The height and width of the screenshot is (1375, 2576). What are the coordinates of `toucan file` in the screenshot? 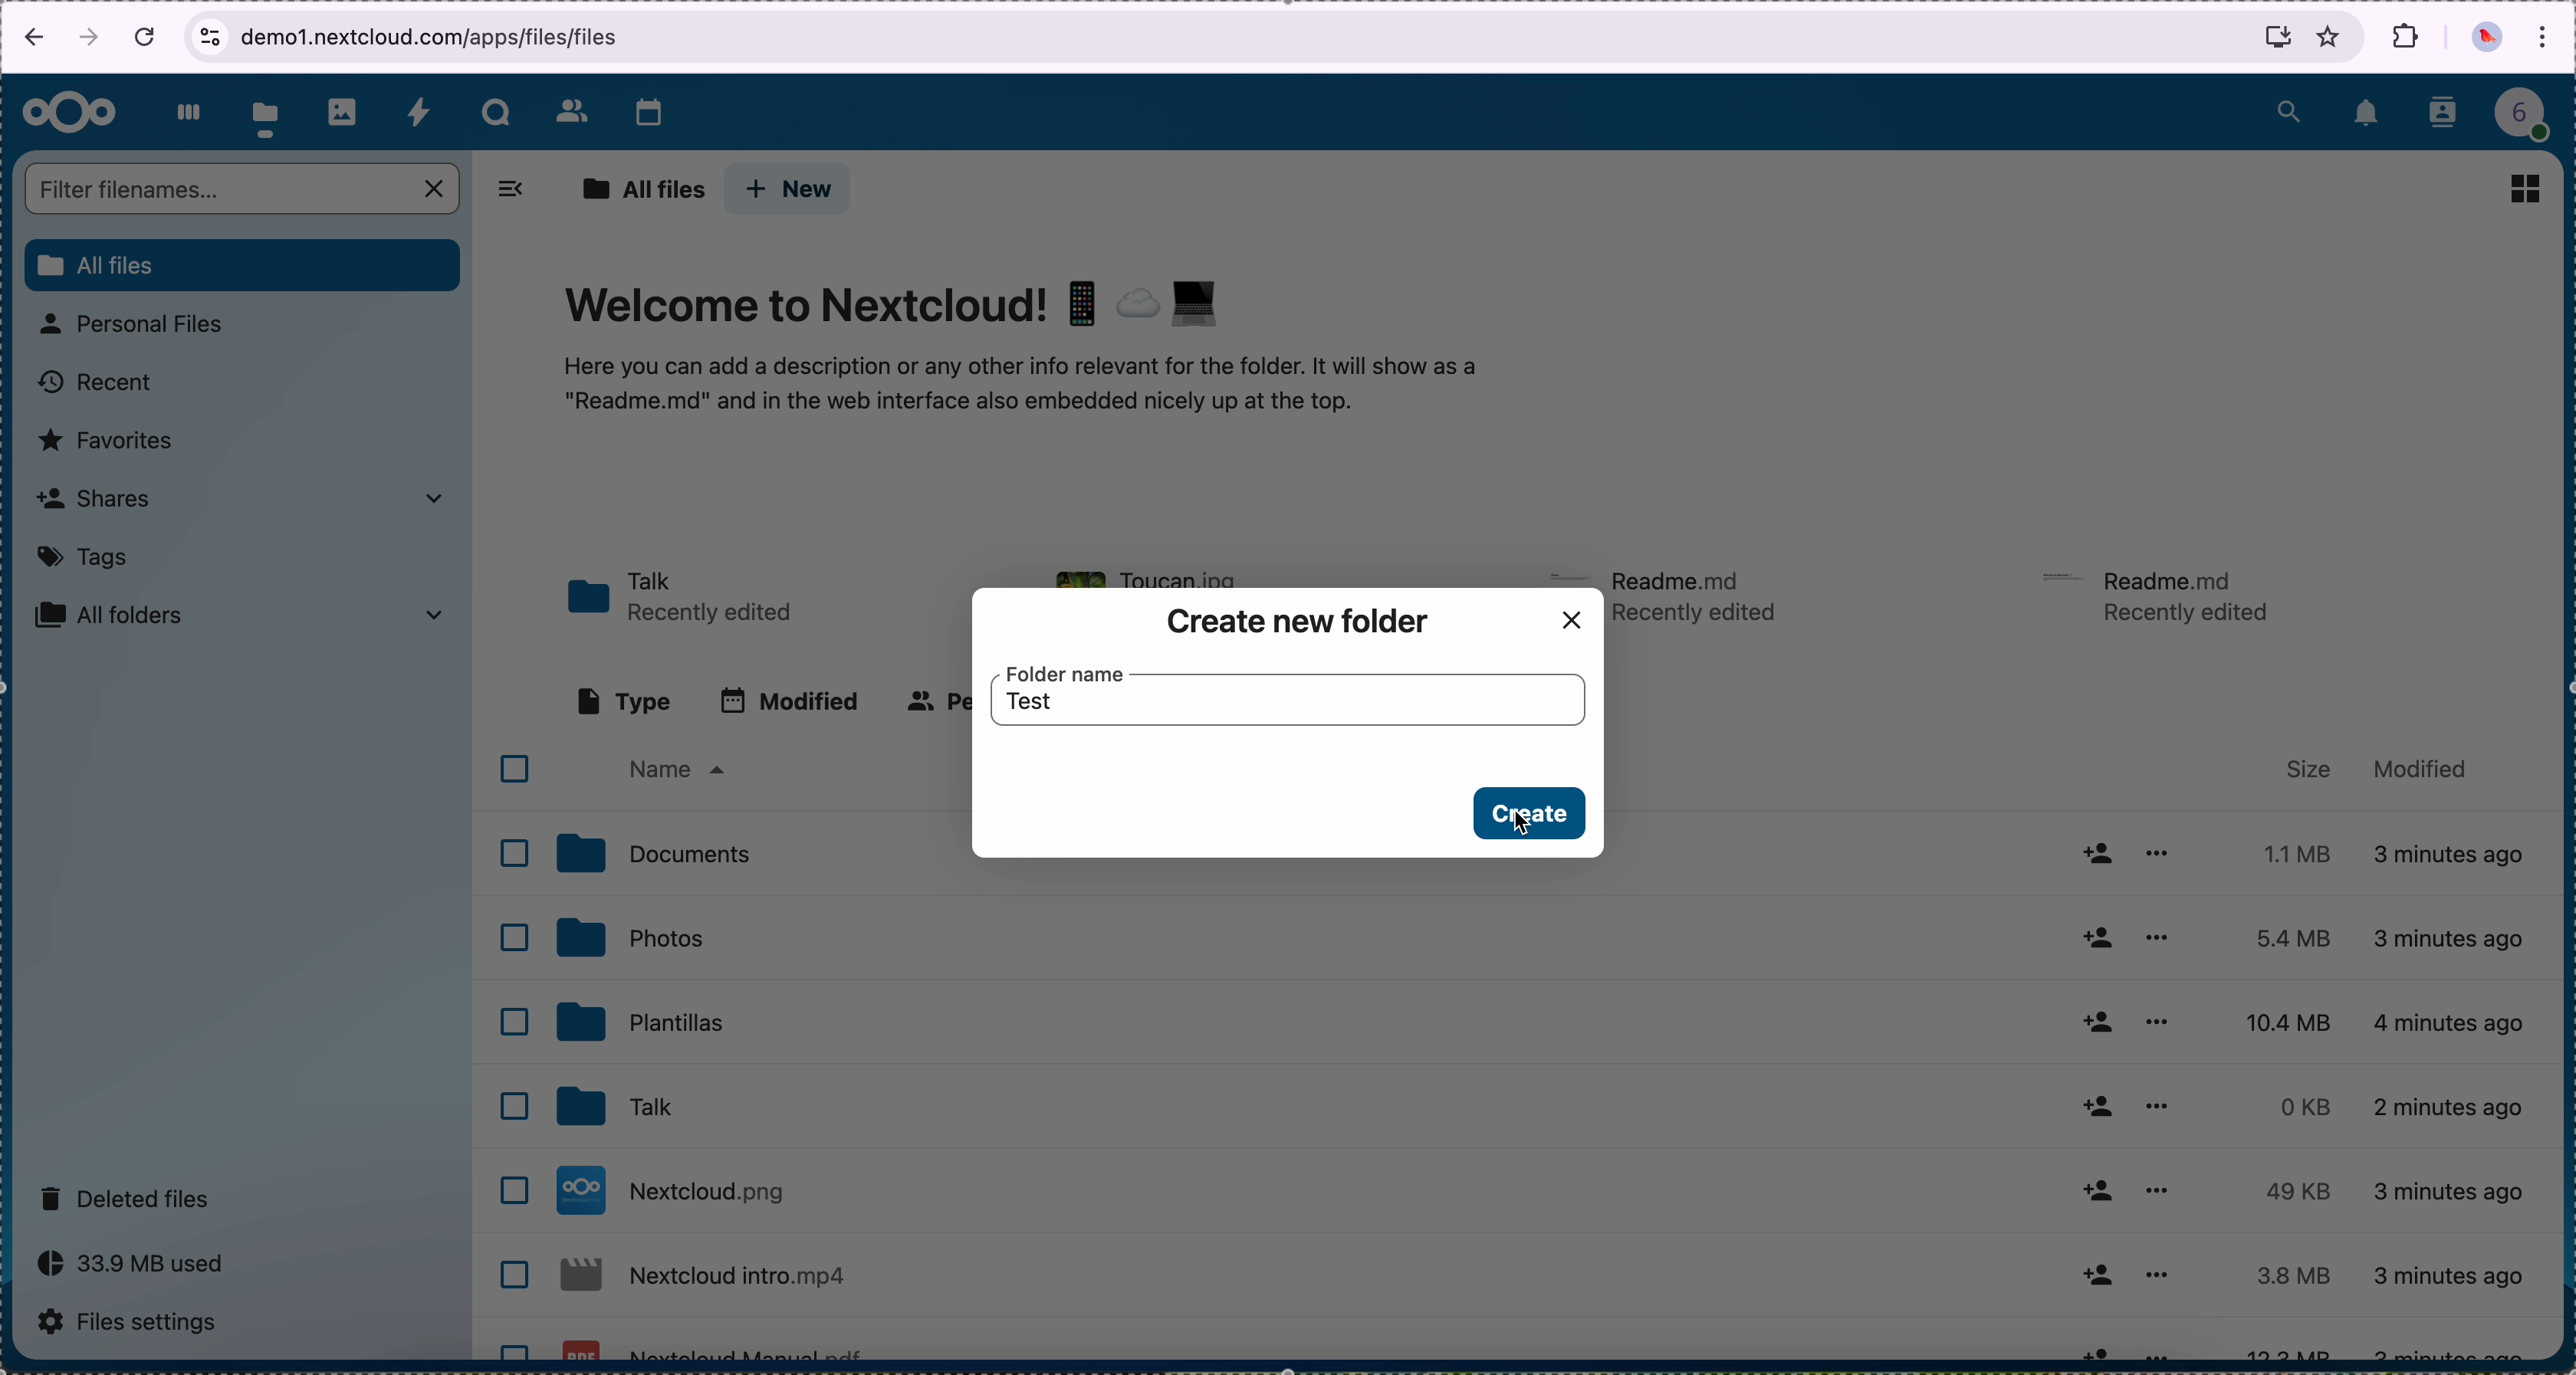 It's located at (1164, 572).